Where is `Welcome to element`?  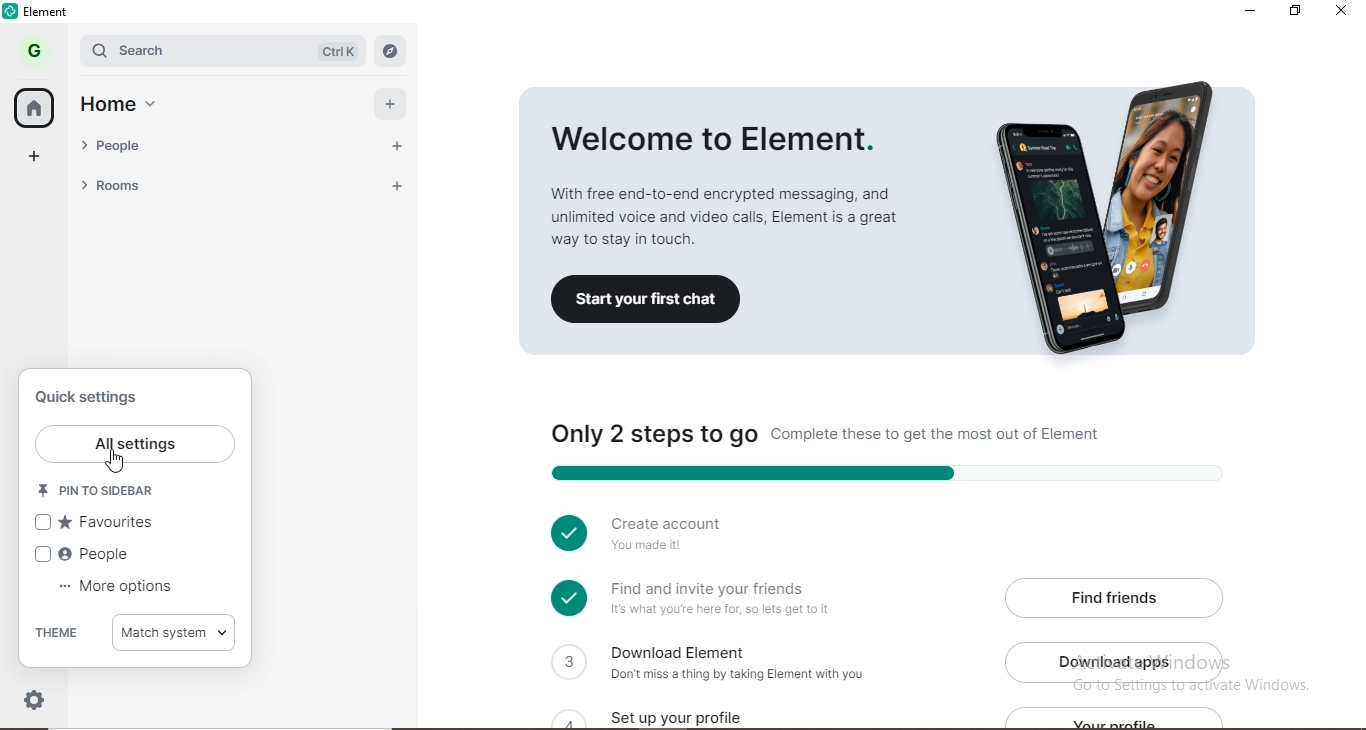 Welcome to element is located at coordinates (732, 169).